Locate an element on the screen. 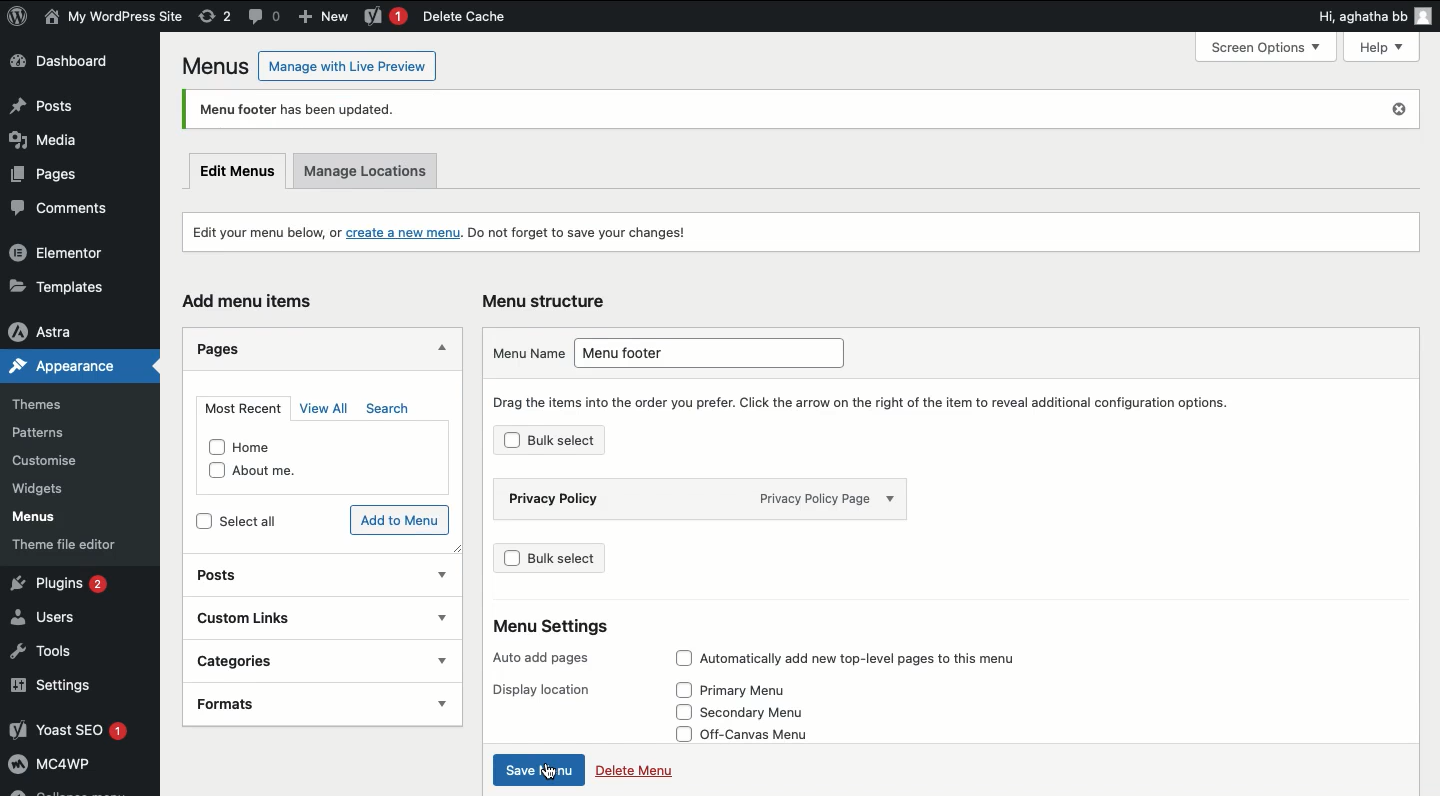  Media is located at coordinates (54, 145).